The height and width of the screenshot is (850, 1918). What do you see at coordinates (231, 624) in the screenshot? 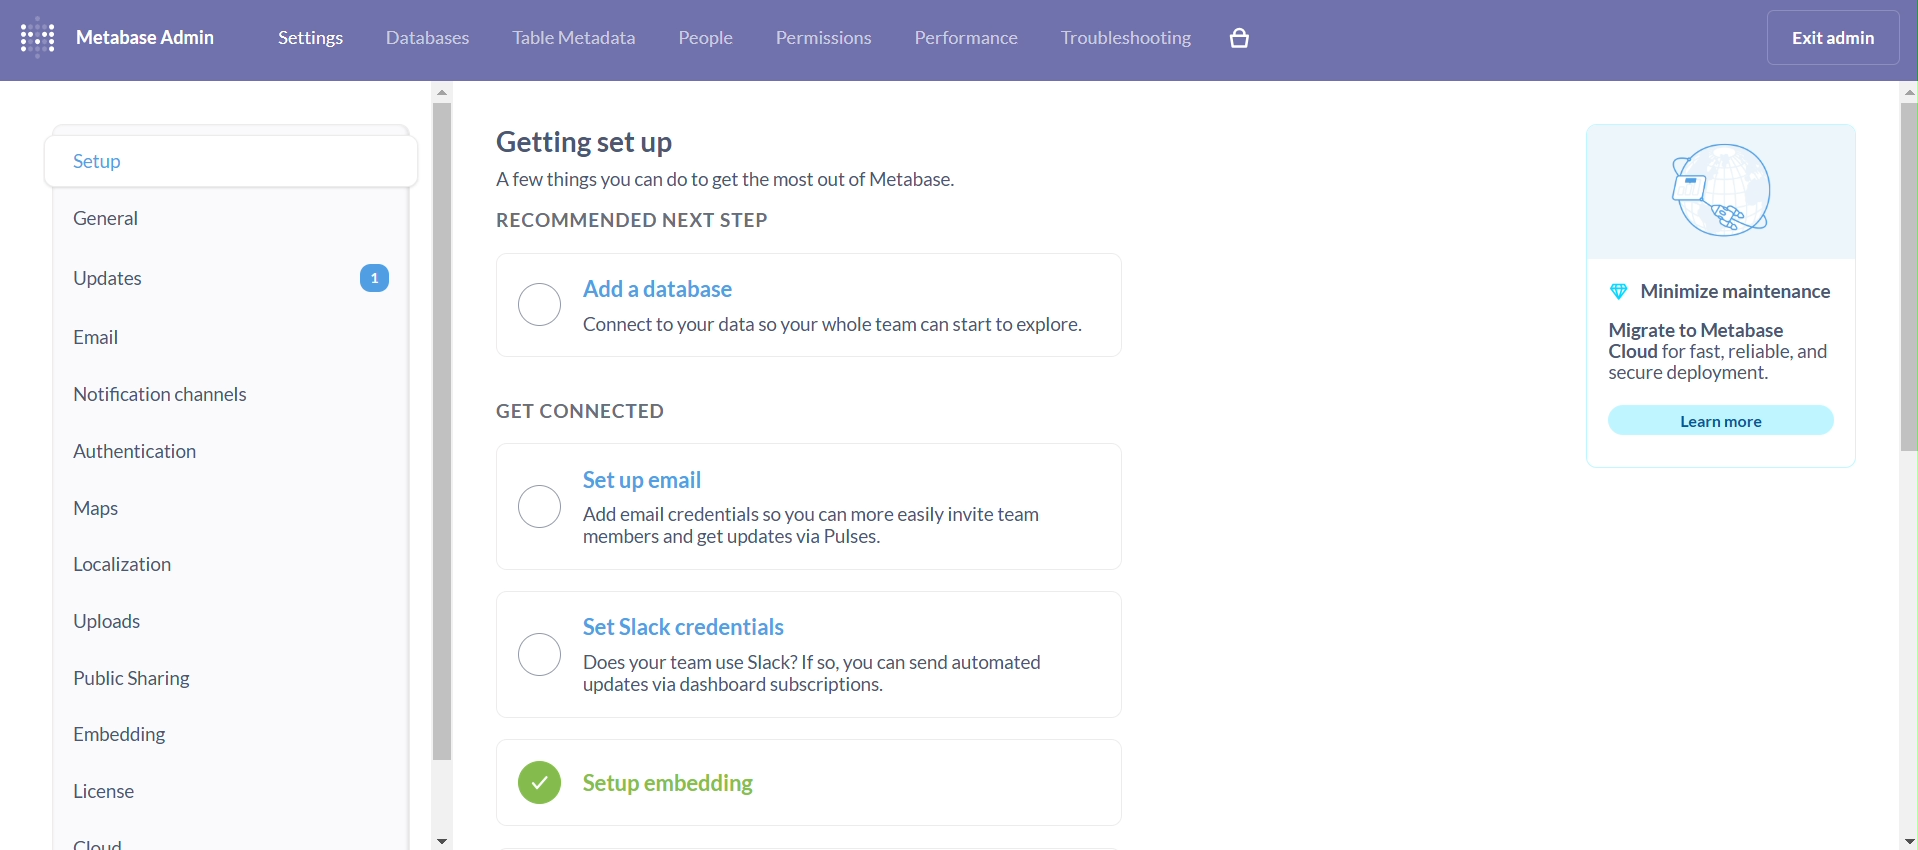
I see `uploads` at bounding box center [231, 624].